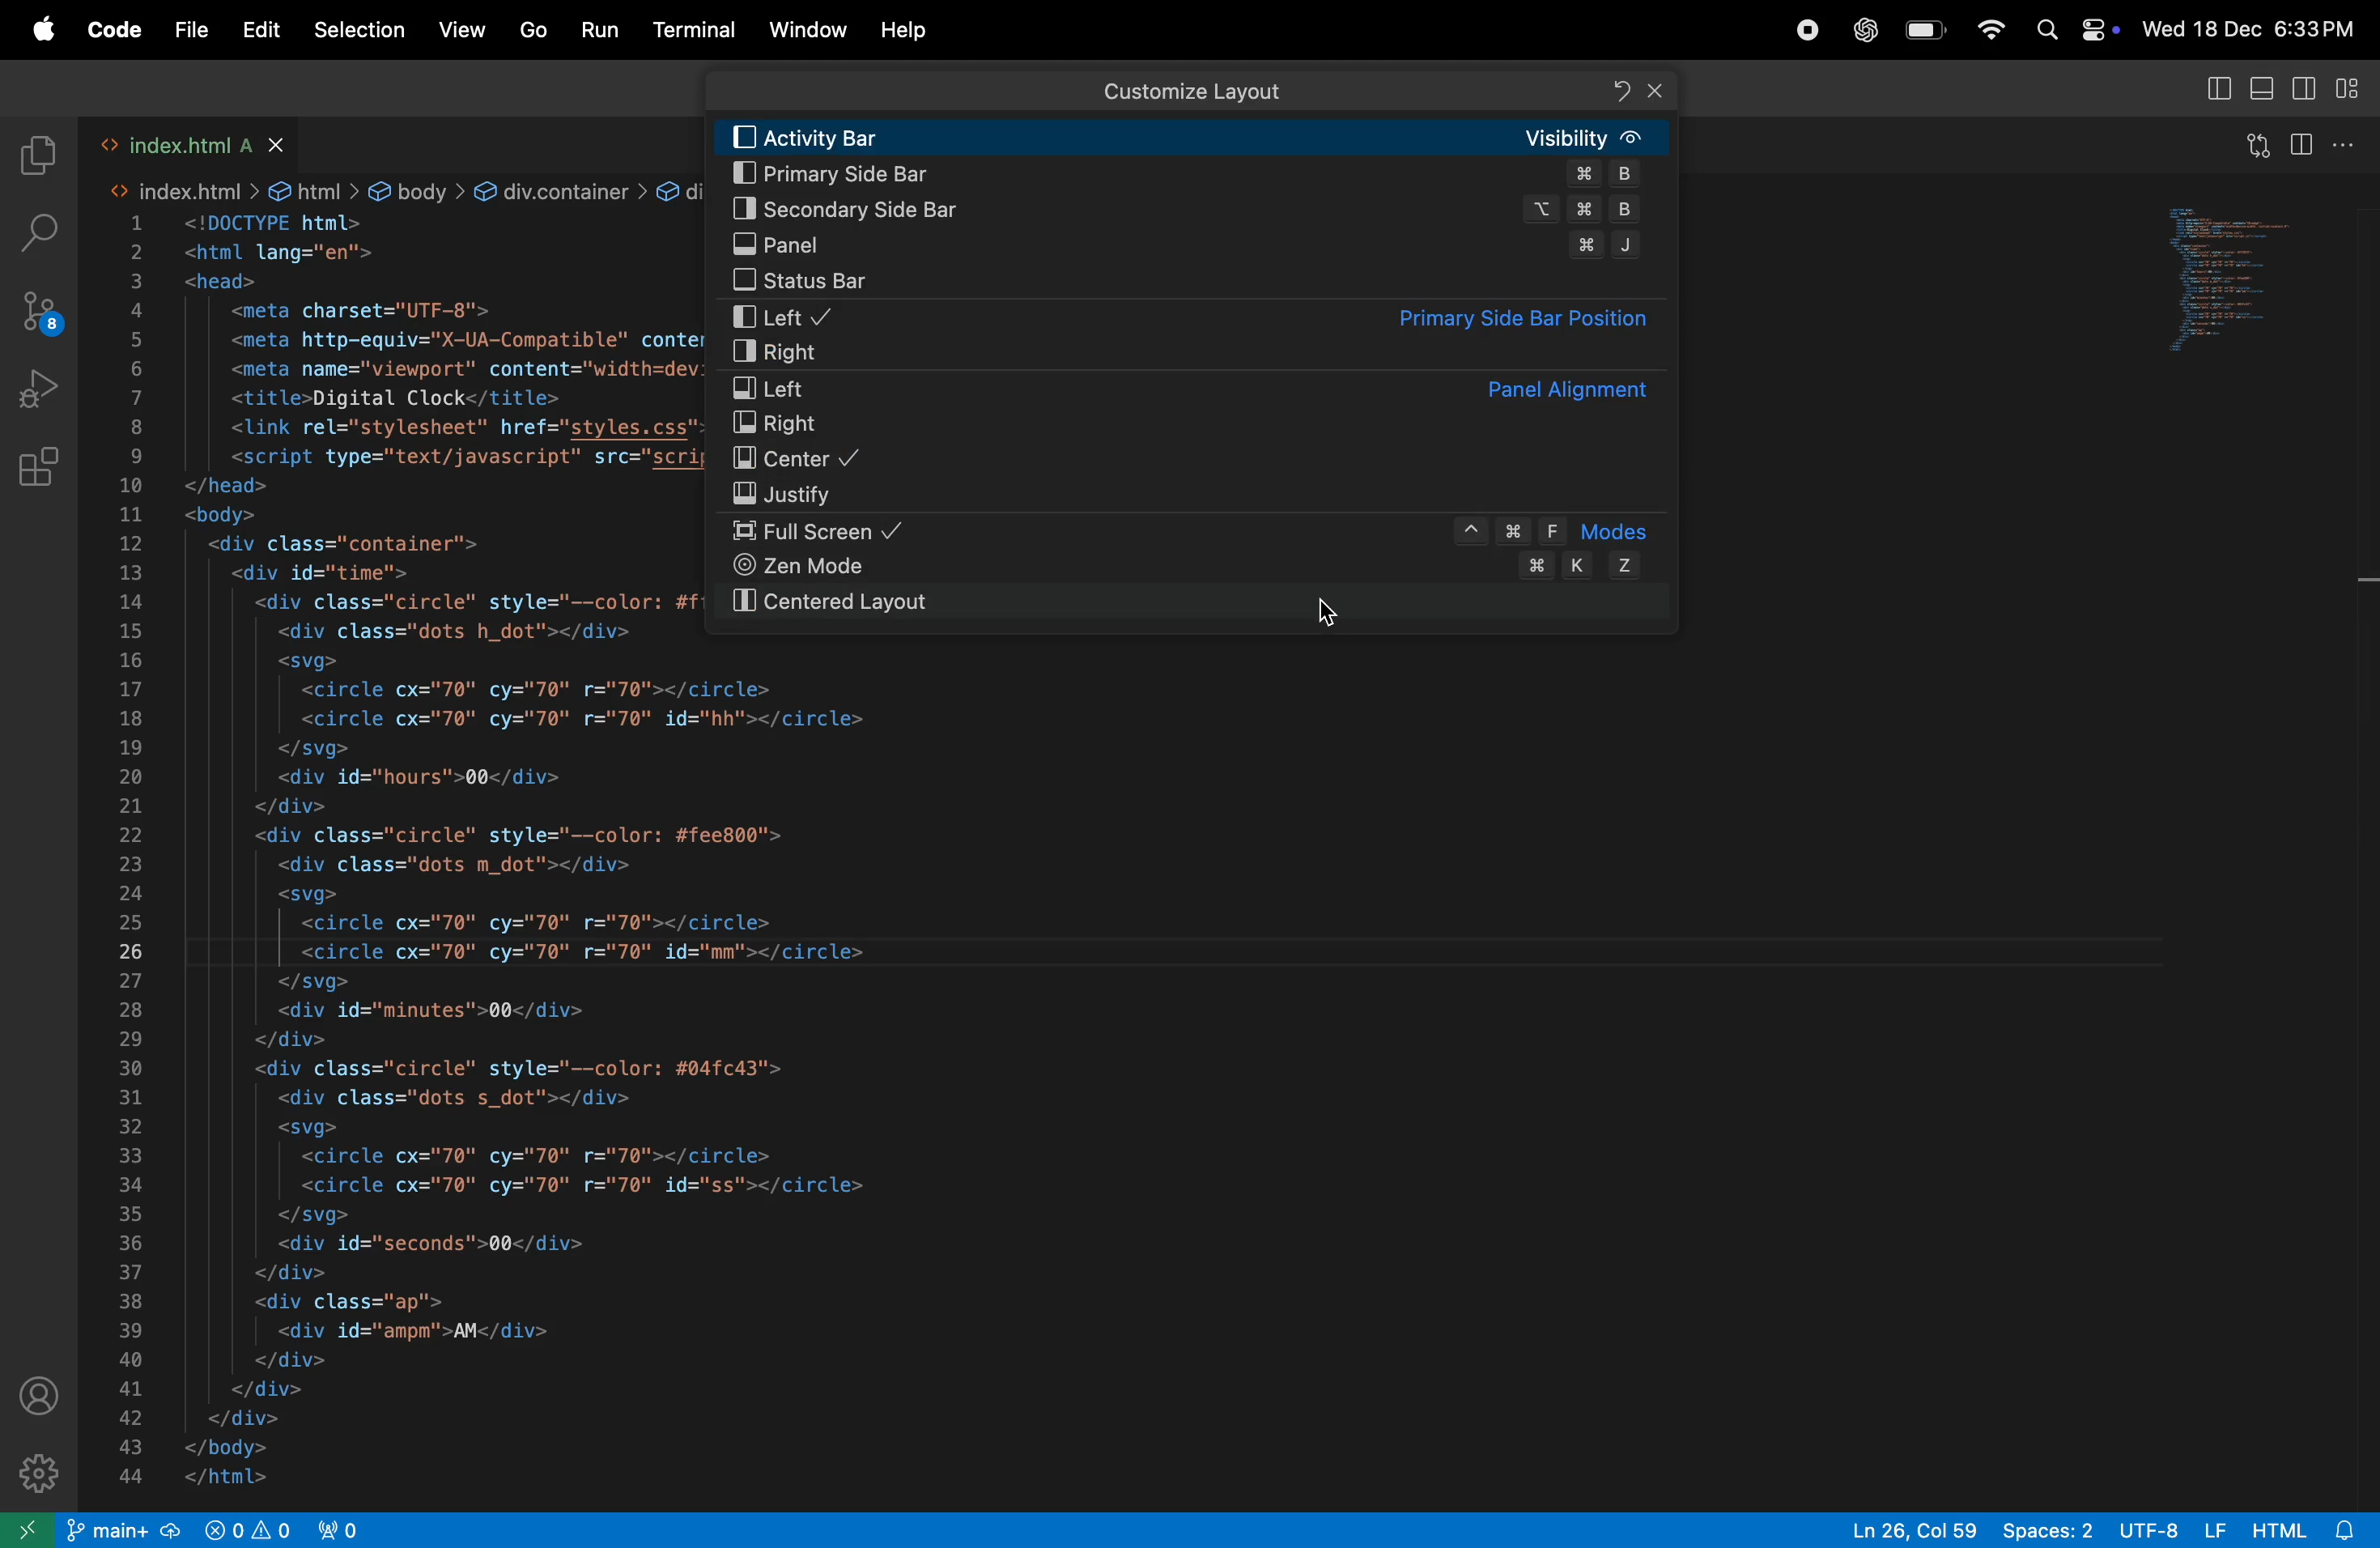 The image size is (2380, 1548). I want to click on ln26, col 59 , so click(1907, 1528).